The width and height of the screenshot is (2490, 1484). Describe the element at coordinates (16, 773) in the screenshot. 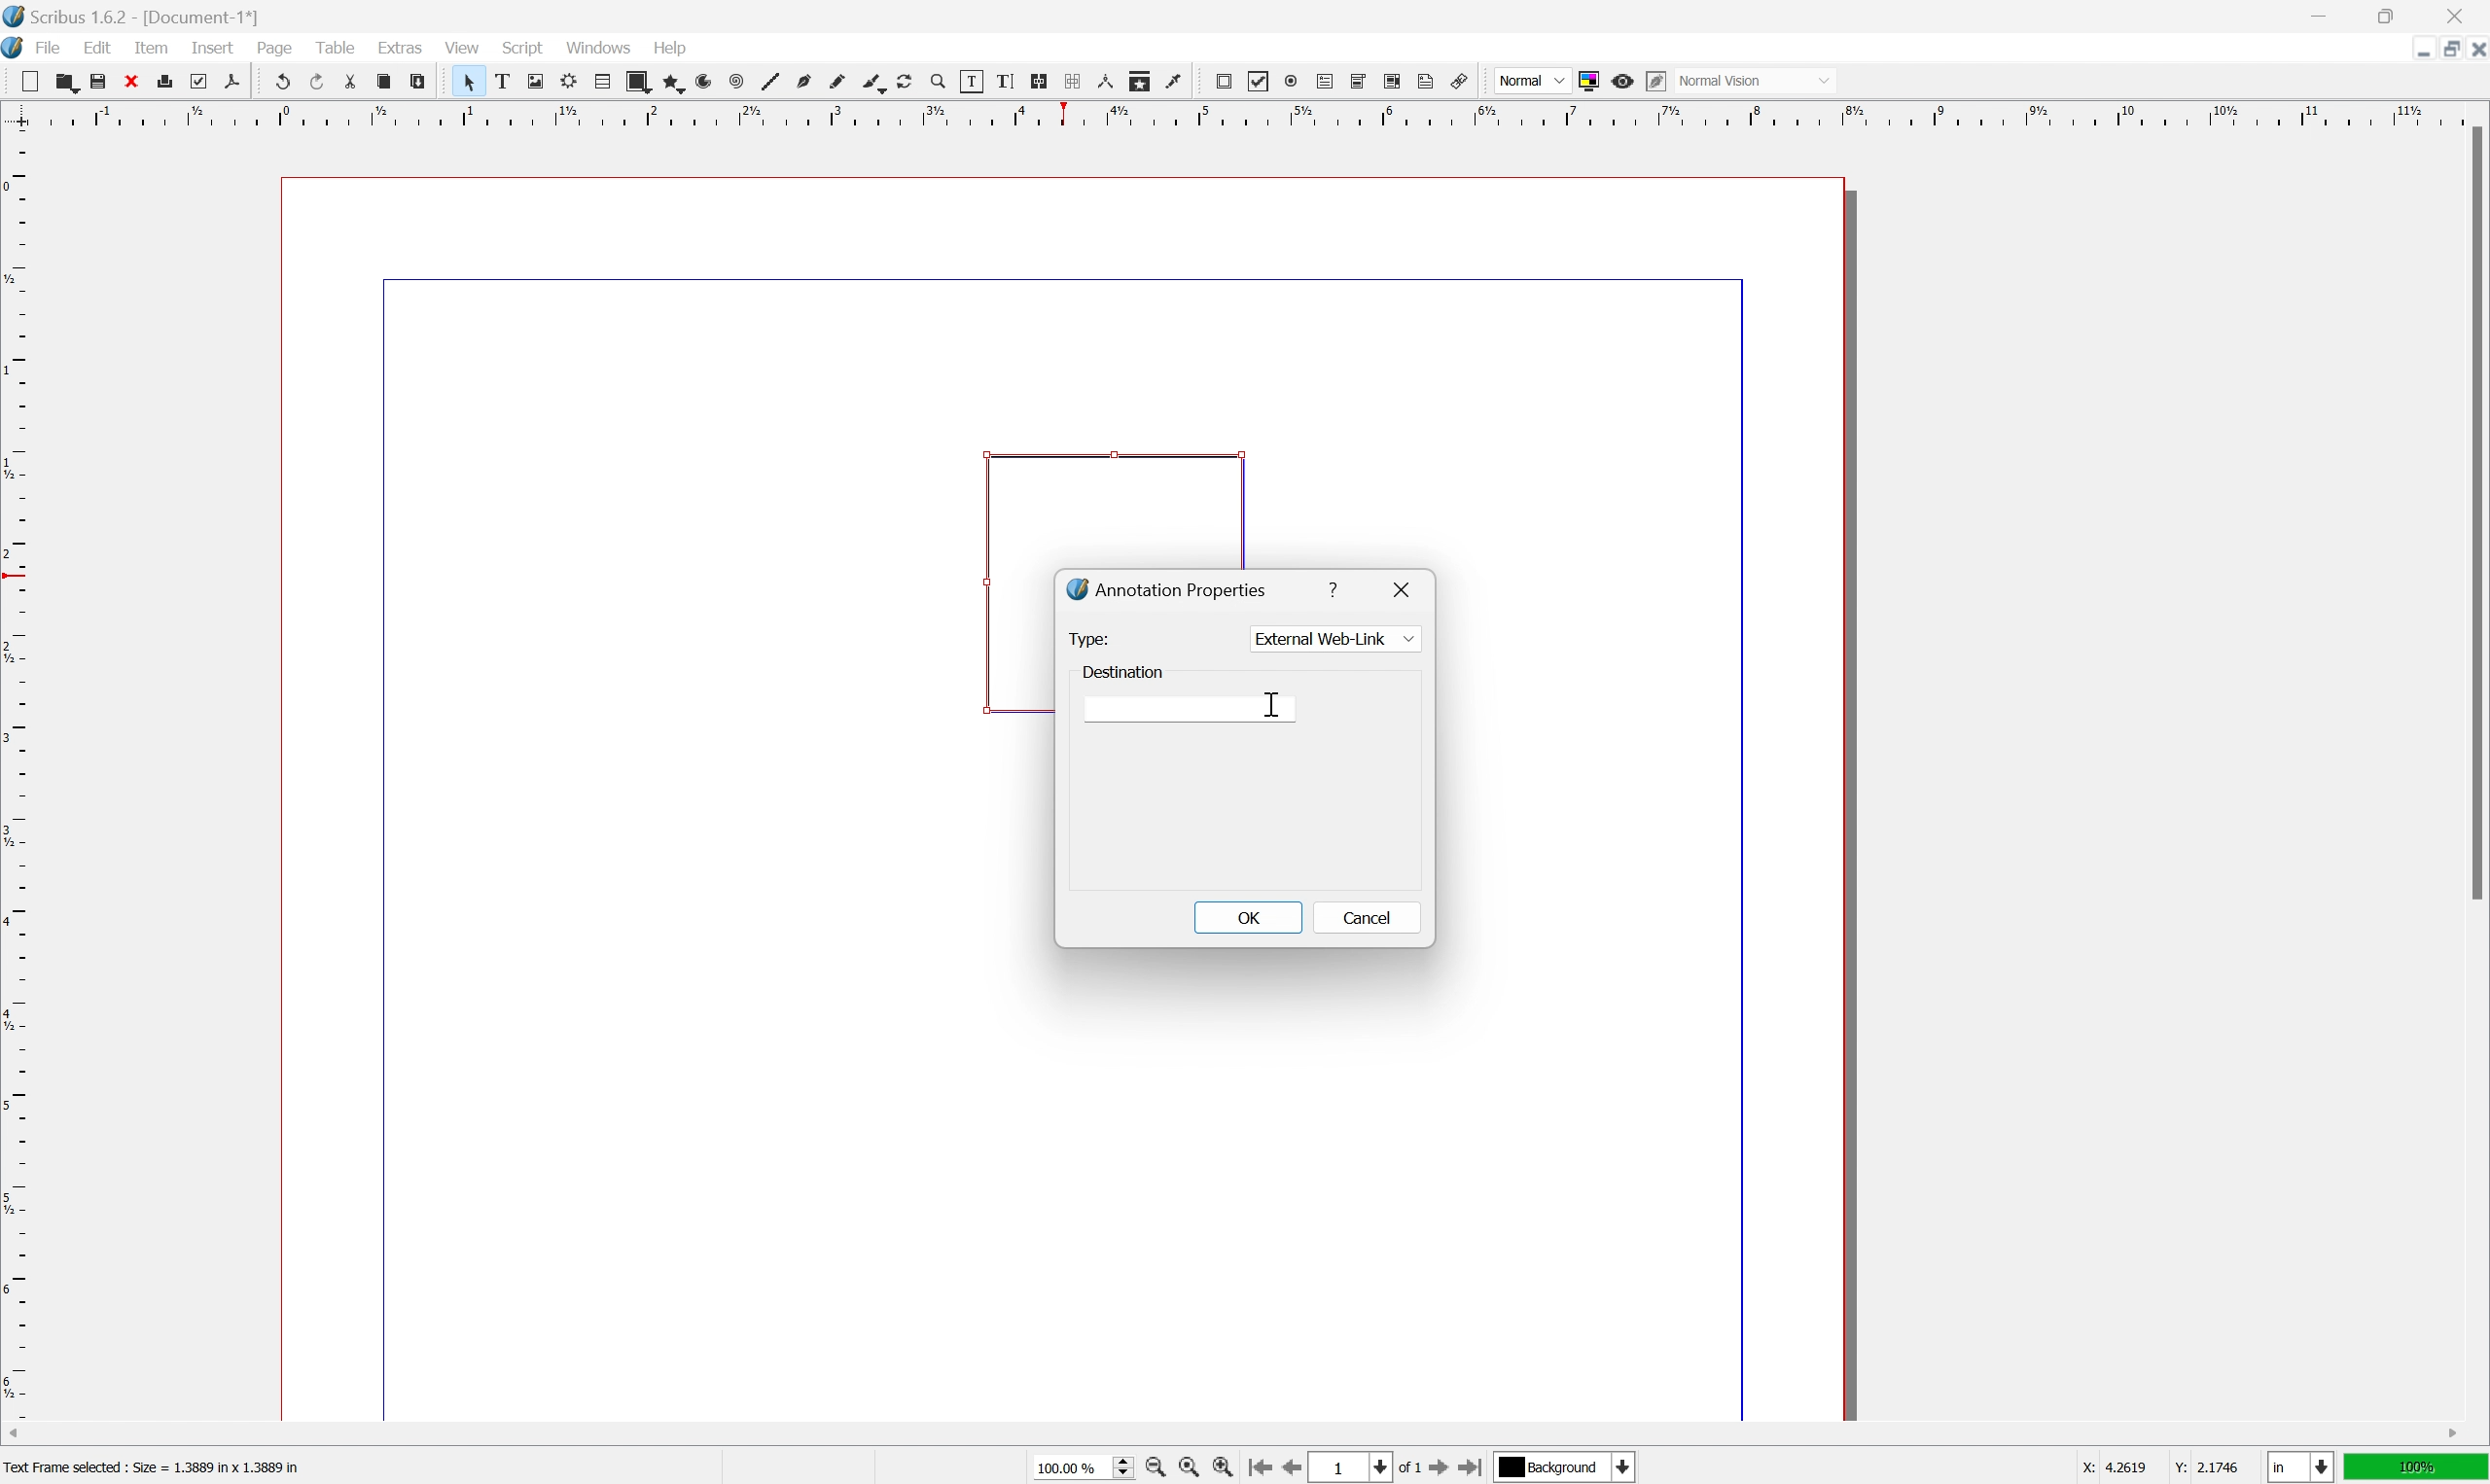

I see `ruler` at that location.